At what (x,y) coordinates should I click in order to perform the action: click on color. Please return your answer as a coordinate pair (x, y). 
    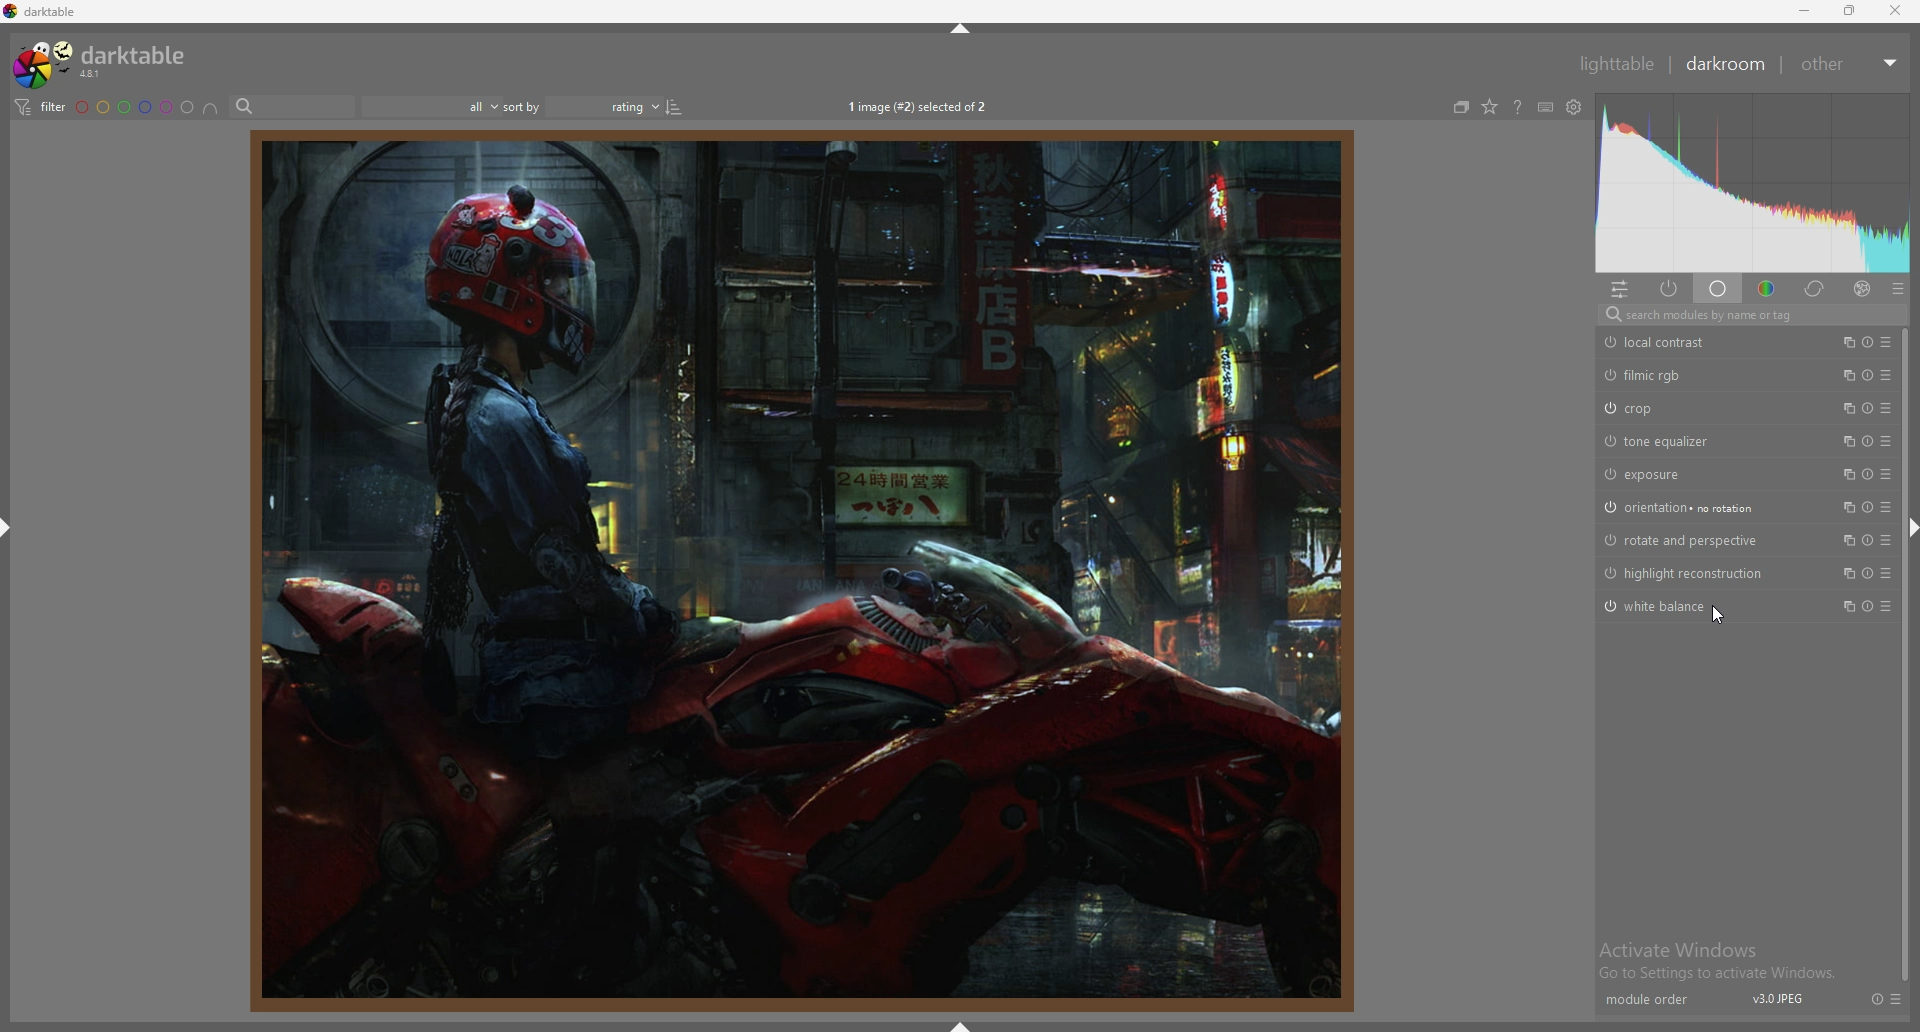
    Looking at the image, I should click on (1766, 290).